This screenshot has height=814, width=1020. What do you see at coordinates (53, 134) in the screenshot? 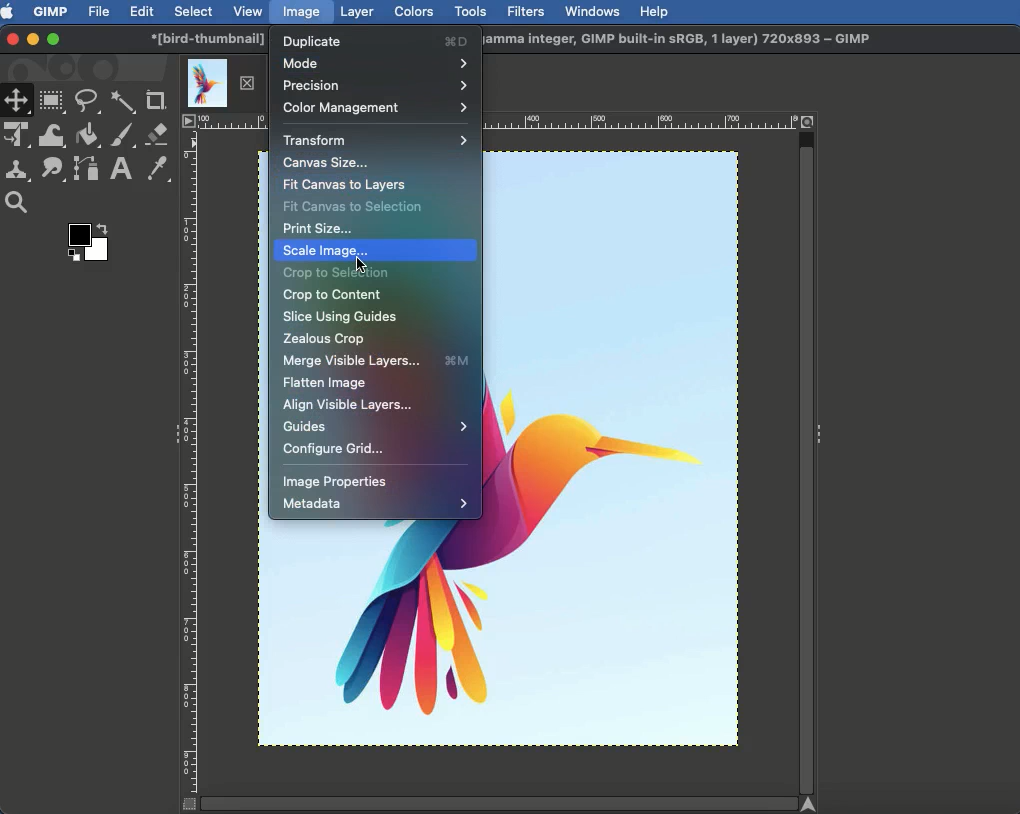
I see `Warp transformation` at bounding box center [53, 134].